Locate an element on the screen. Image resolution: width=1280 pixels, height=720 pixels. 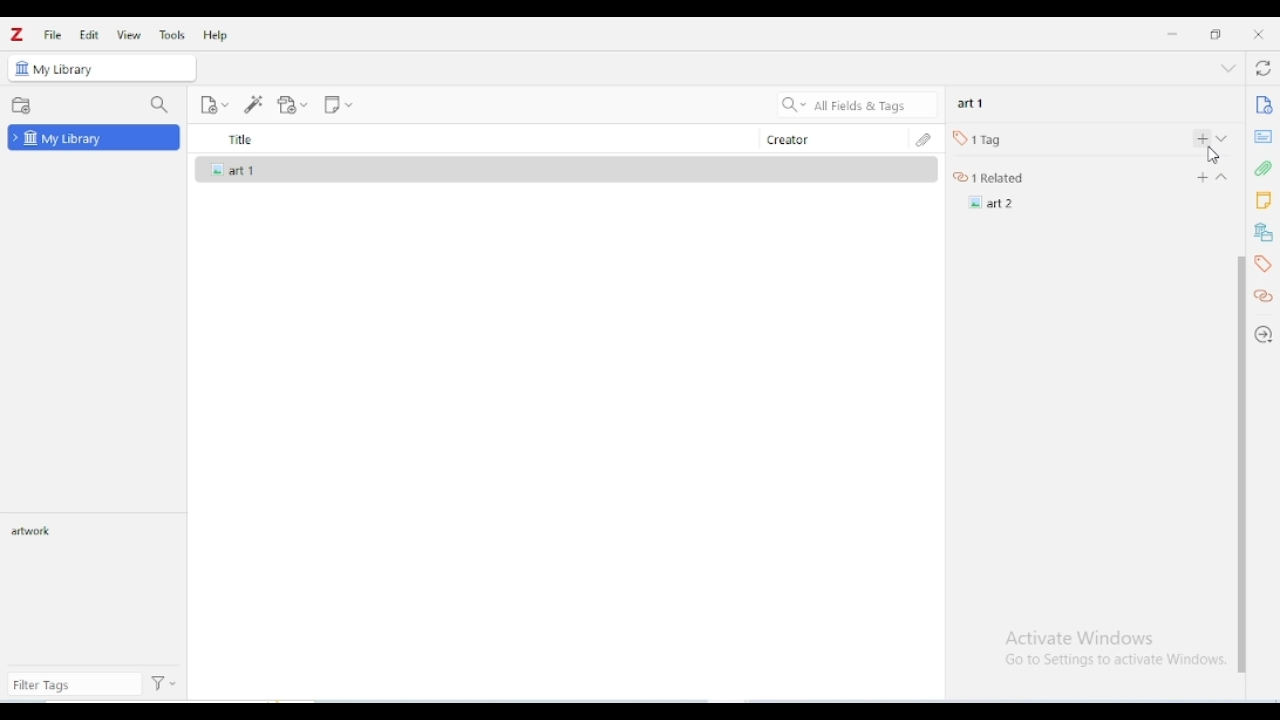
maximize is located at coordinates (1218, 34).